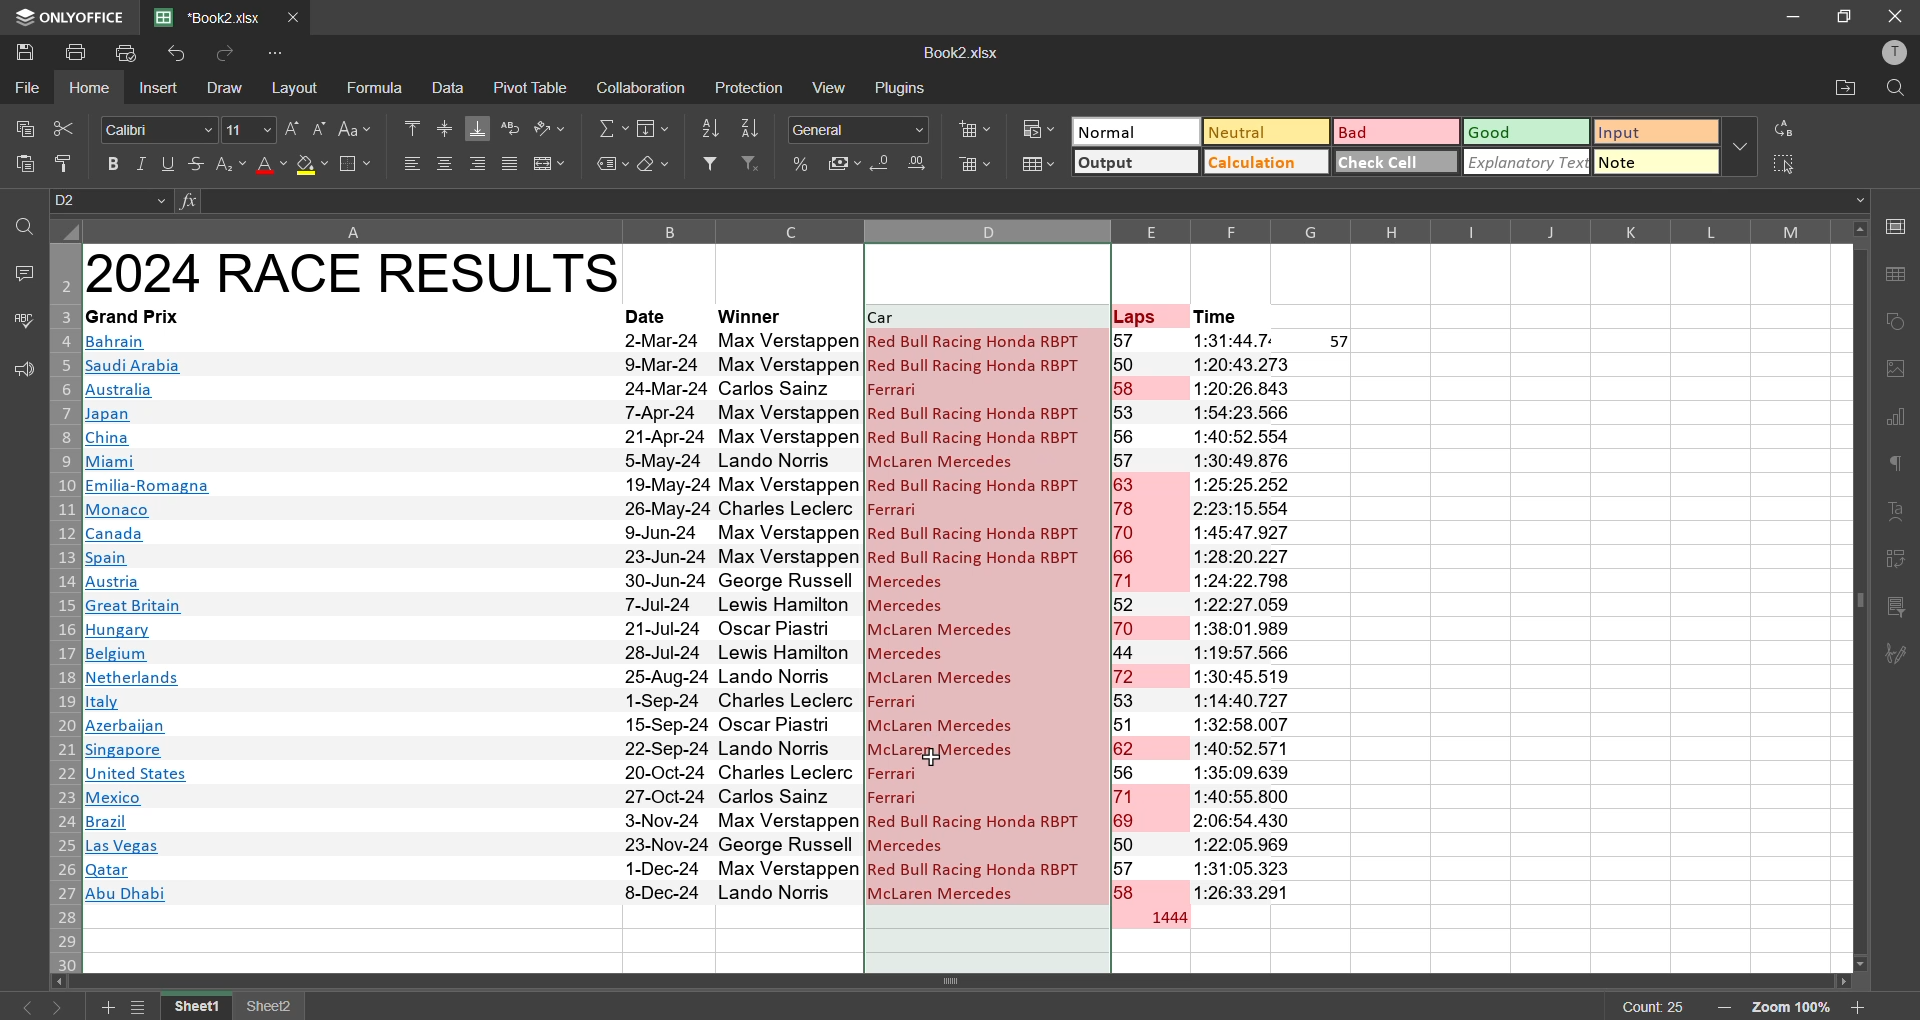 The image size is (1920, 1020). Describe the element at coordinates (1858, 1007) in the screenshot. I see `zoom in` at that location.